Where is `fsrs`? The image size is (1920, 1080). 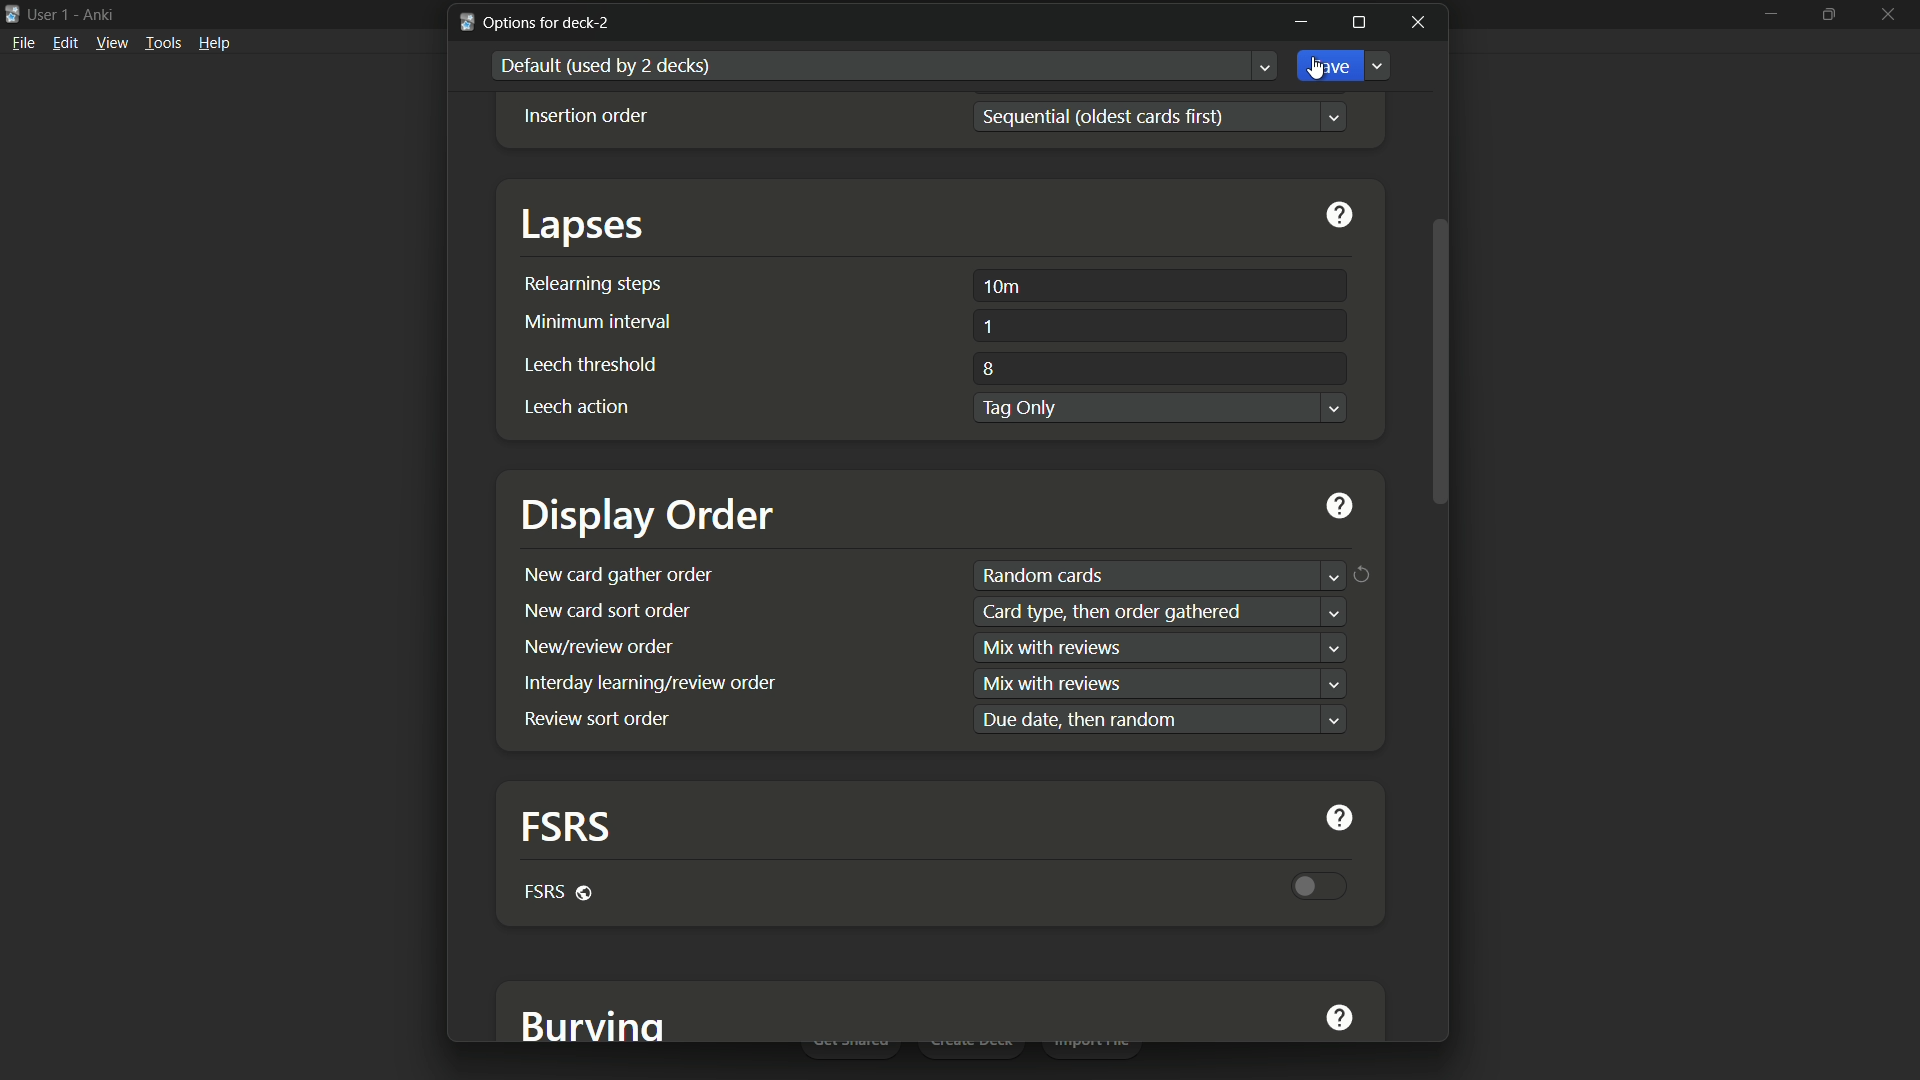
fsrs is located at coordinates (556, 893).